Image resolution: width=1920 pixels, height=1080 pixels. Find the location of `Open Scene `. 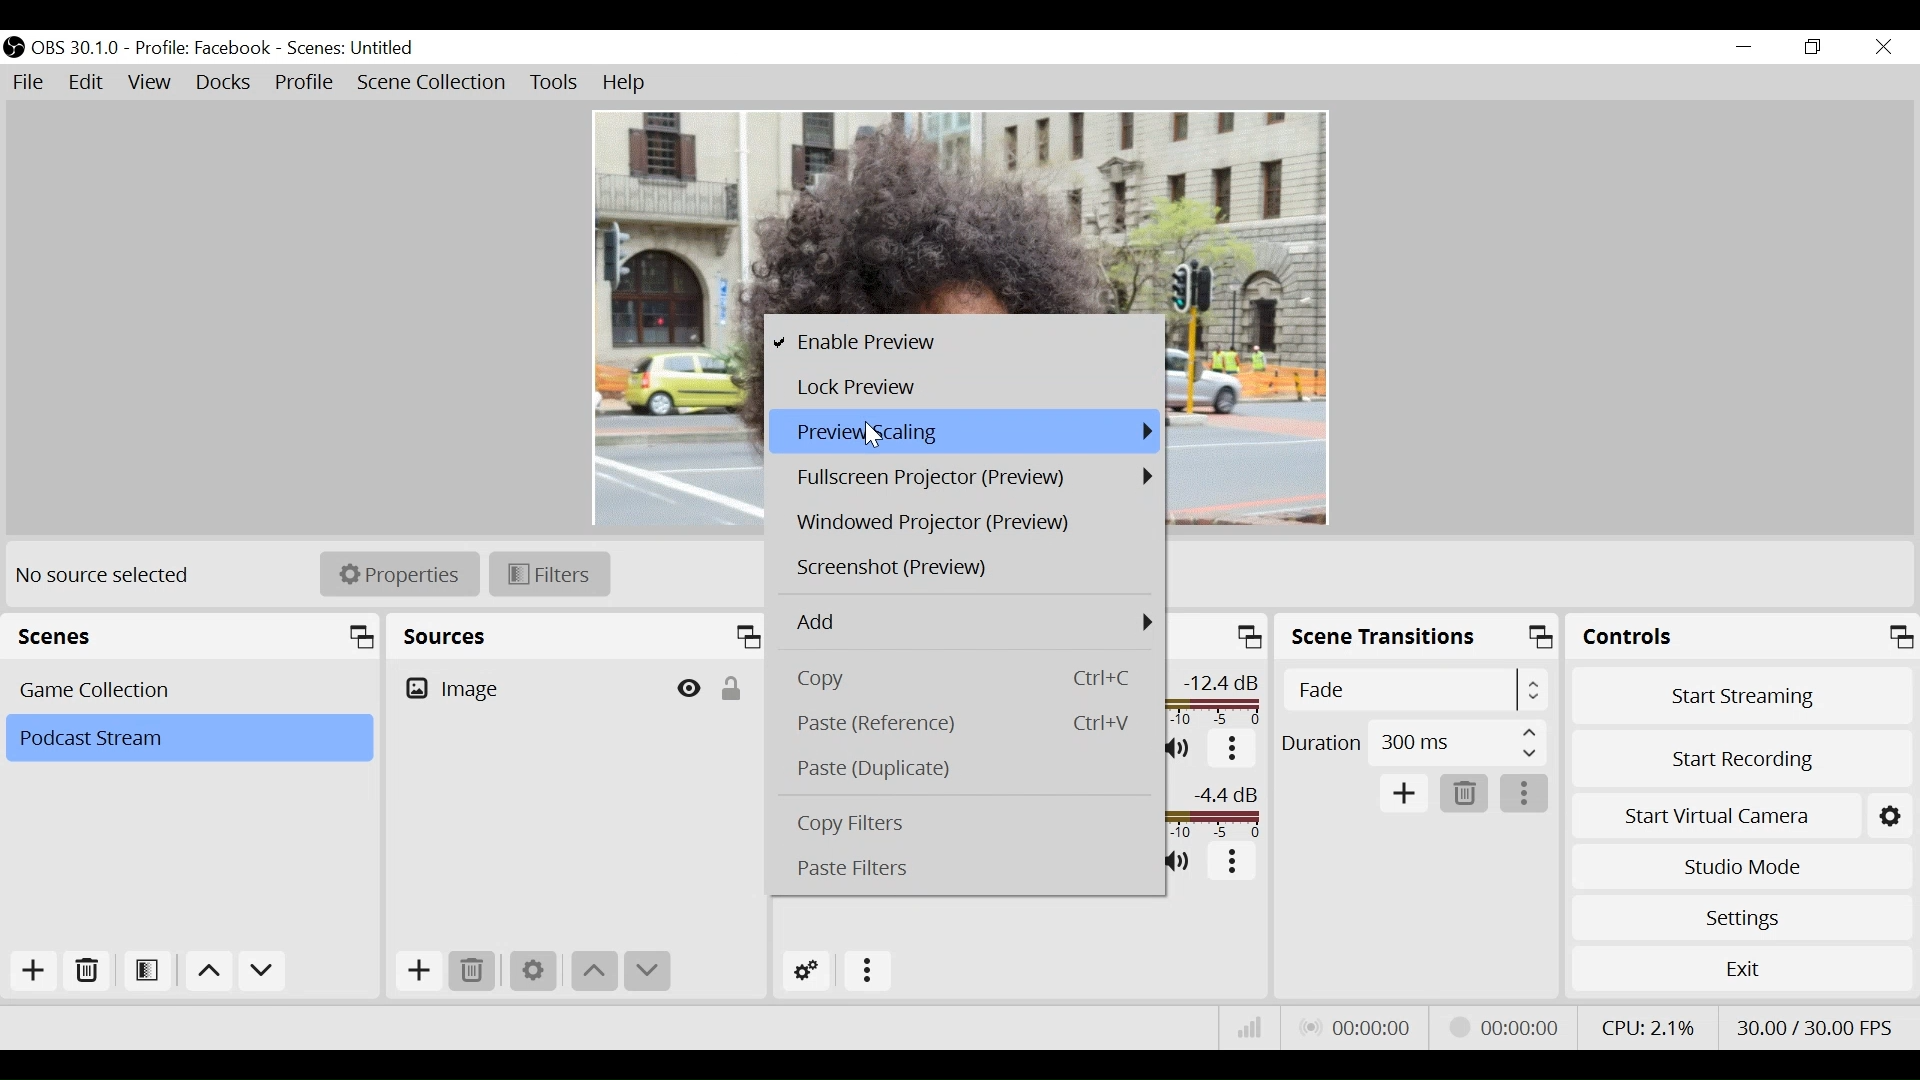

Open Scene  is located at coordinates (145, 972).